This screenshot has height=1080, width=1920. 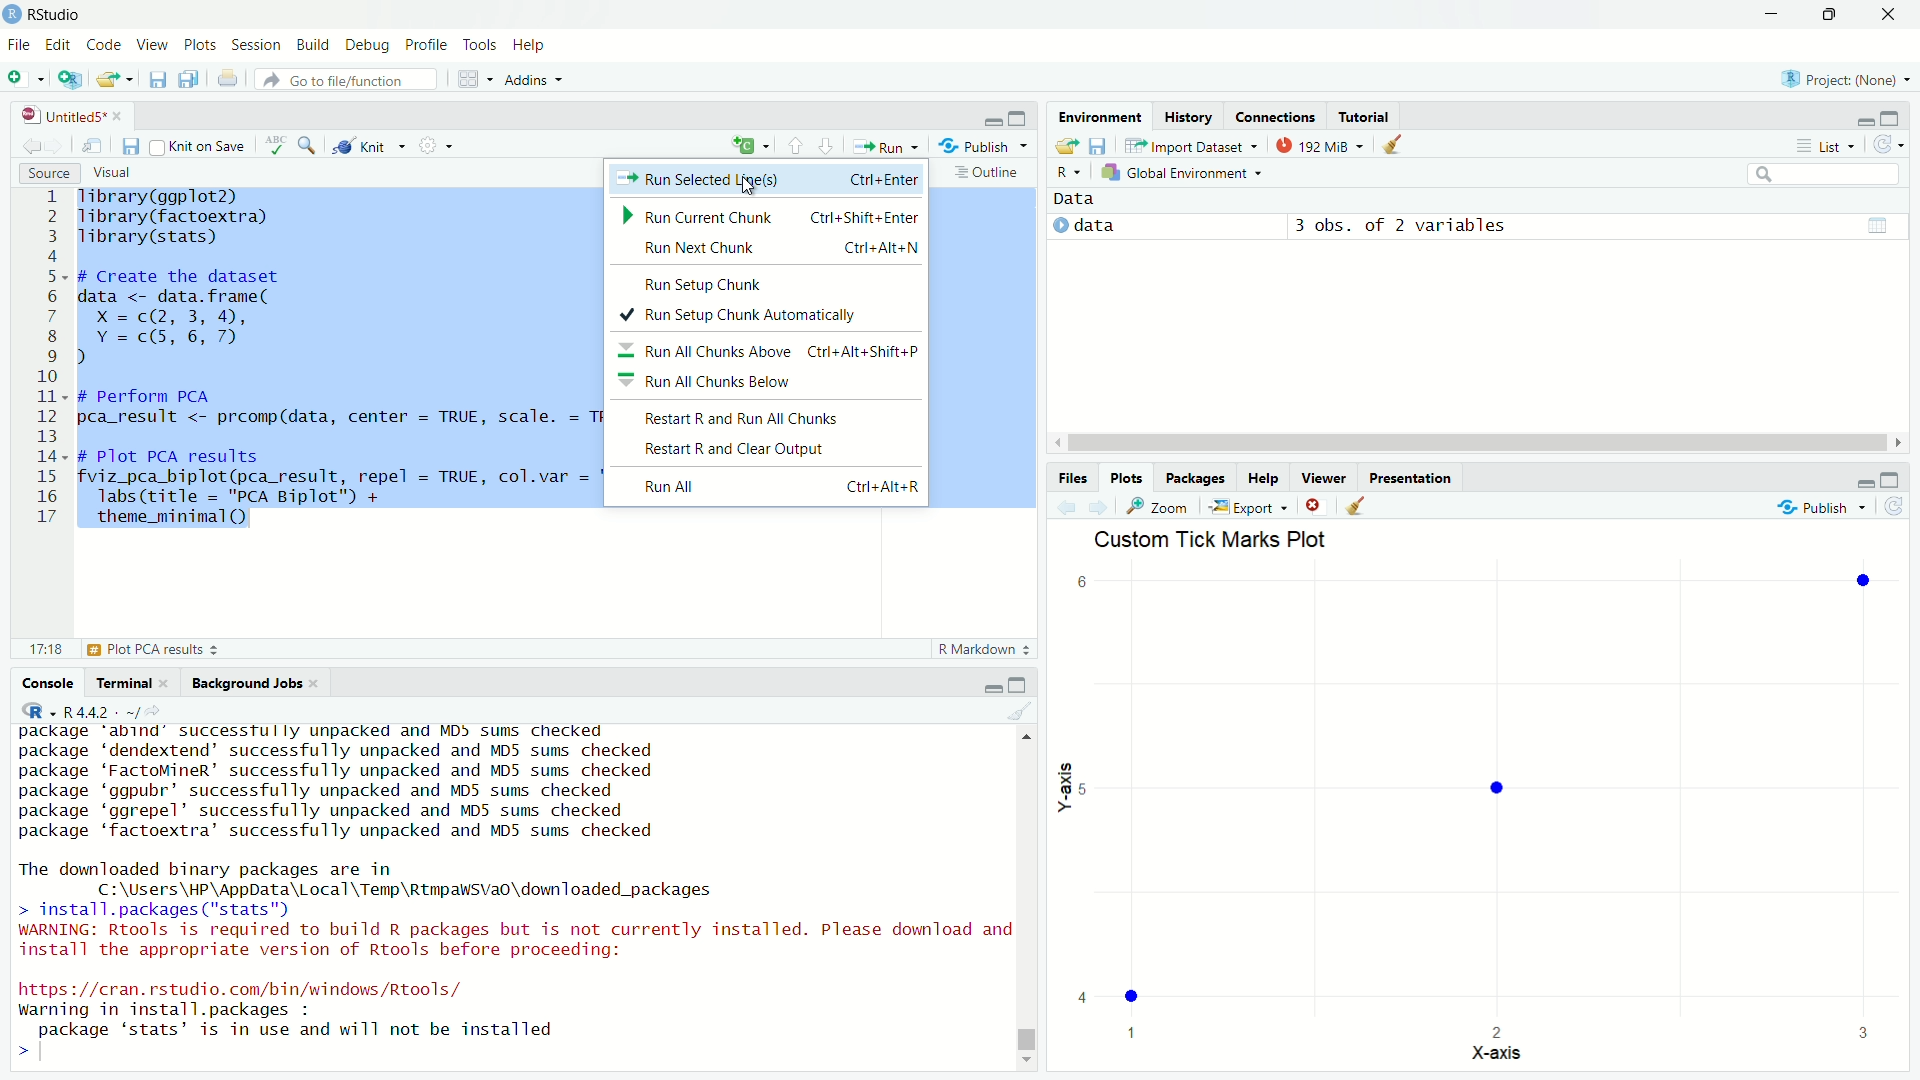 What do you see at coordinates (1896, 506) in the screenshot?
I see `refresh` at bounding box center [1896, 506].